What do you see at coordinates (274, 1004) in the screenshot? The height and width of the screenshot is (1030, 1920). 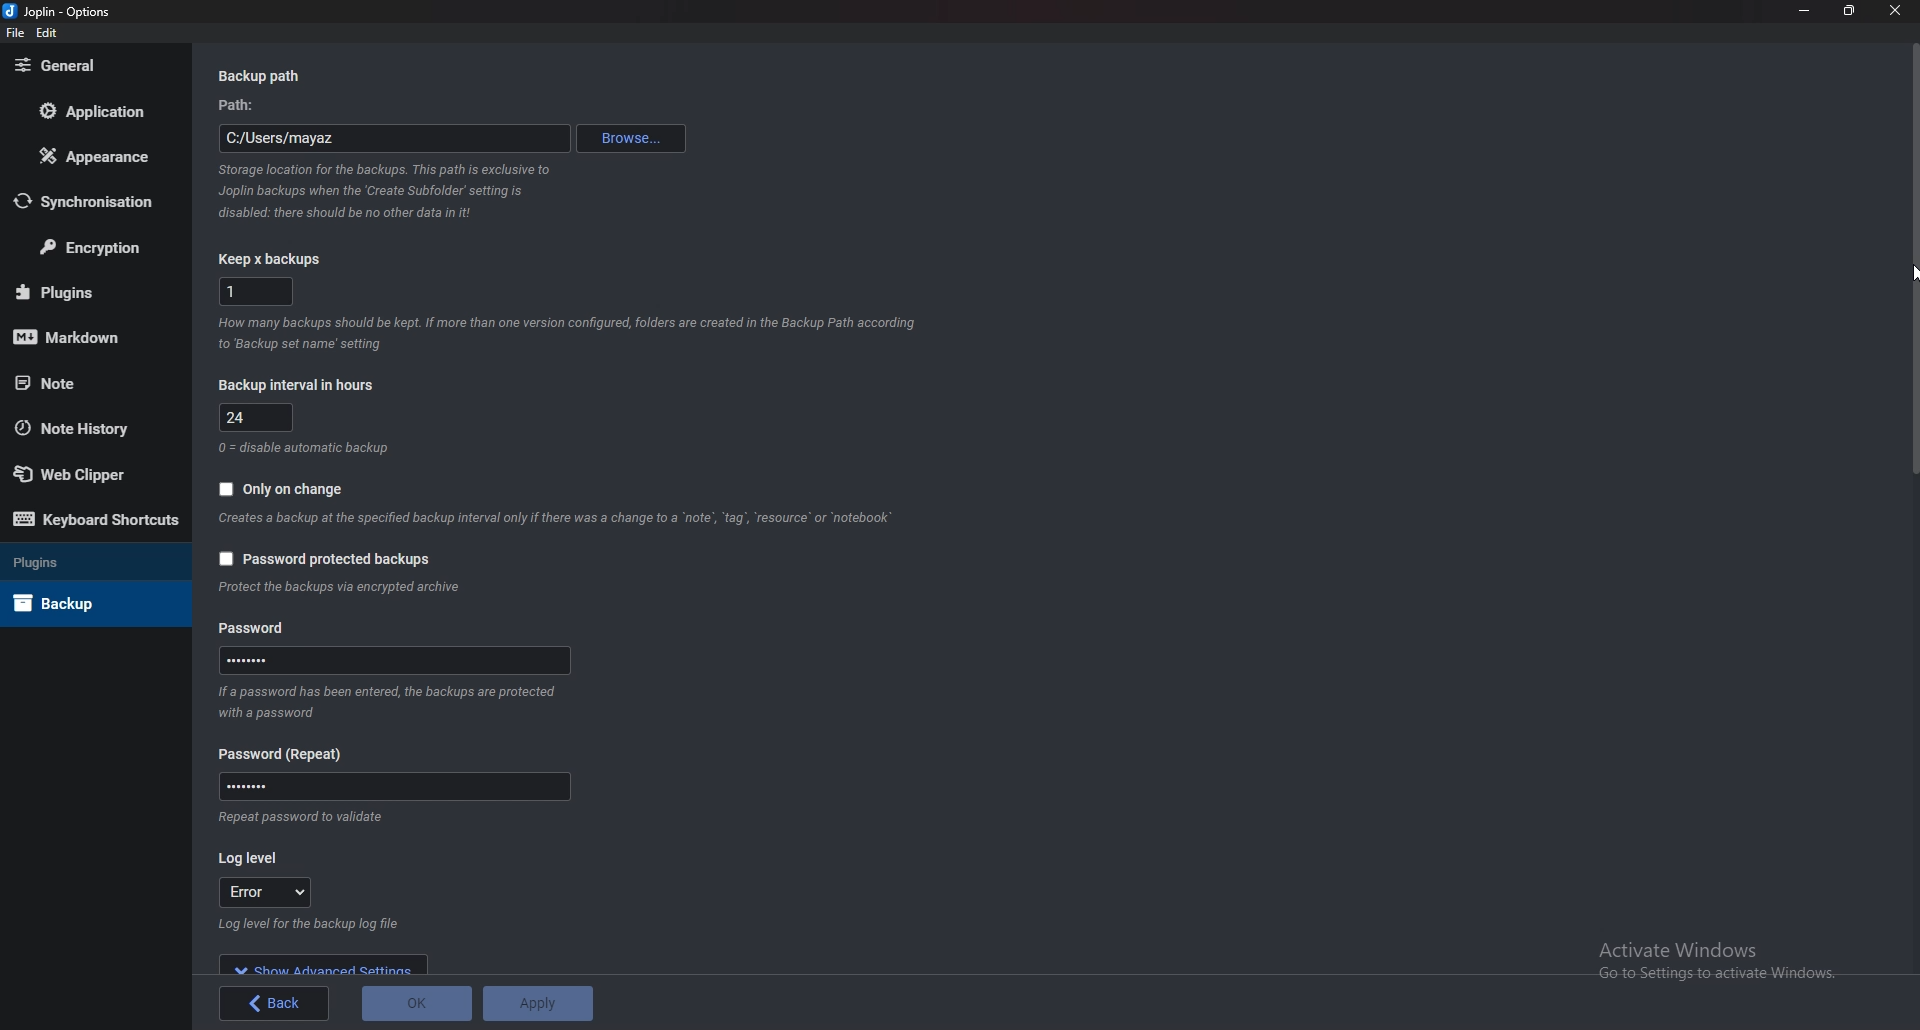 I see `back` at bounding box center [274, 1004].